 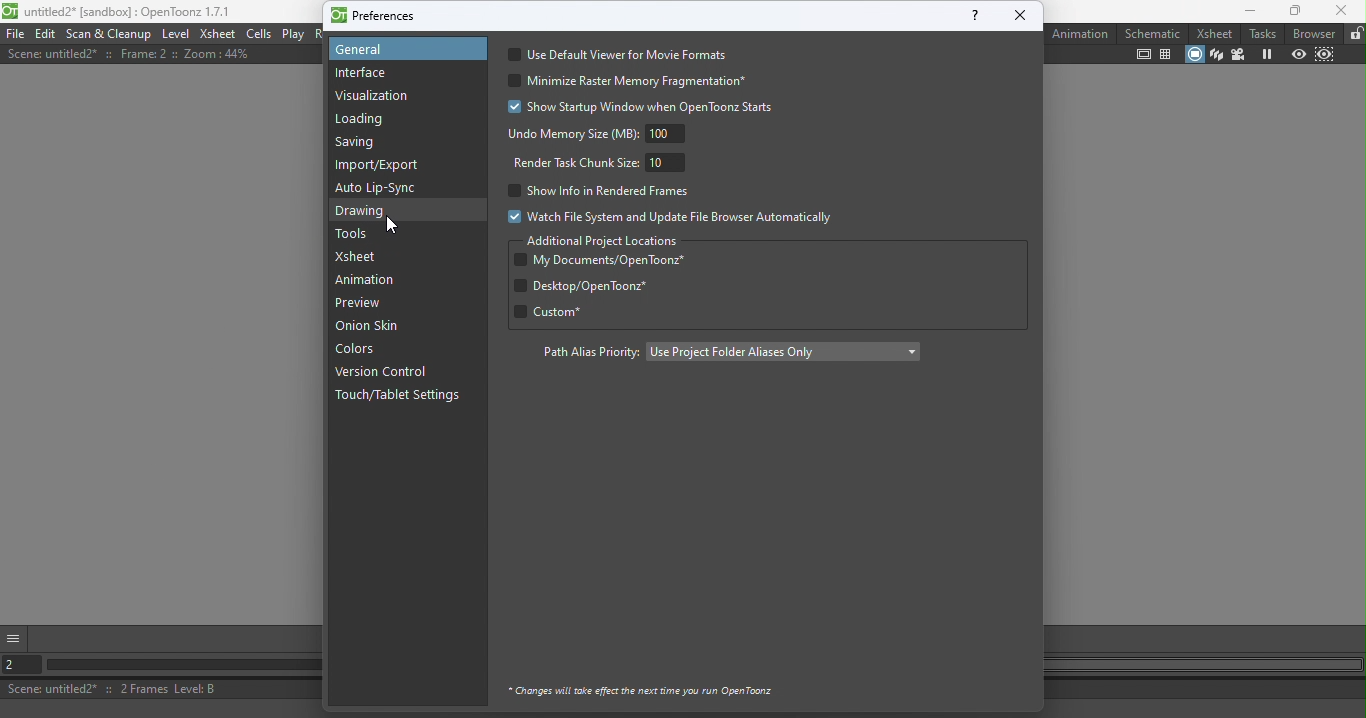 I want to click on Saving, so click(x=361, y=146).